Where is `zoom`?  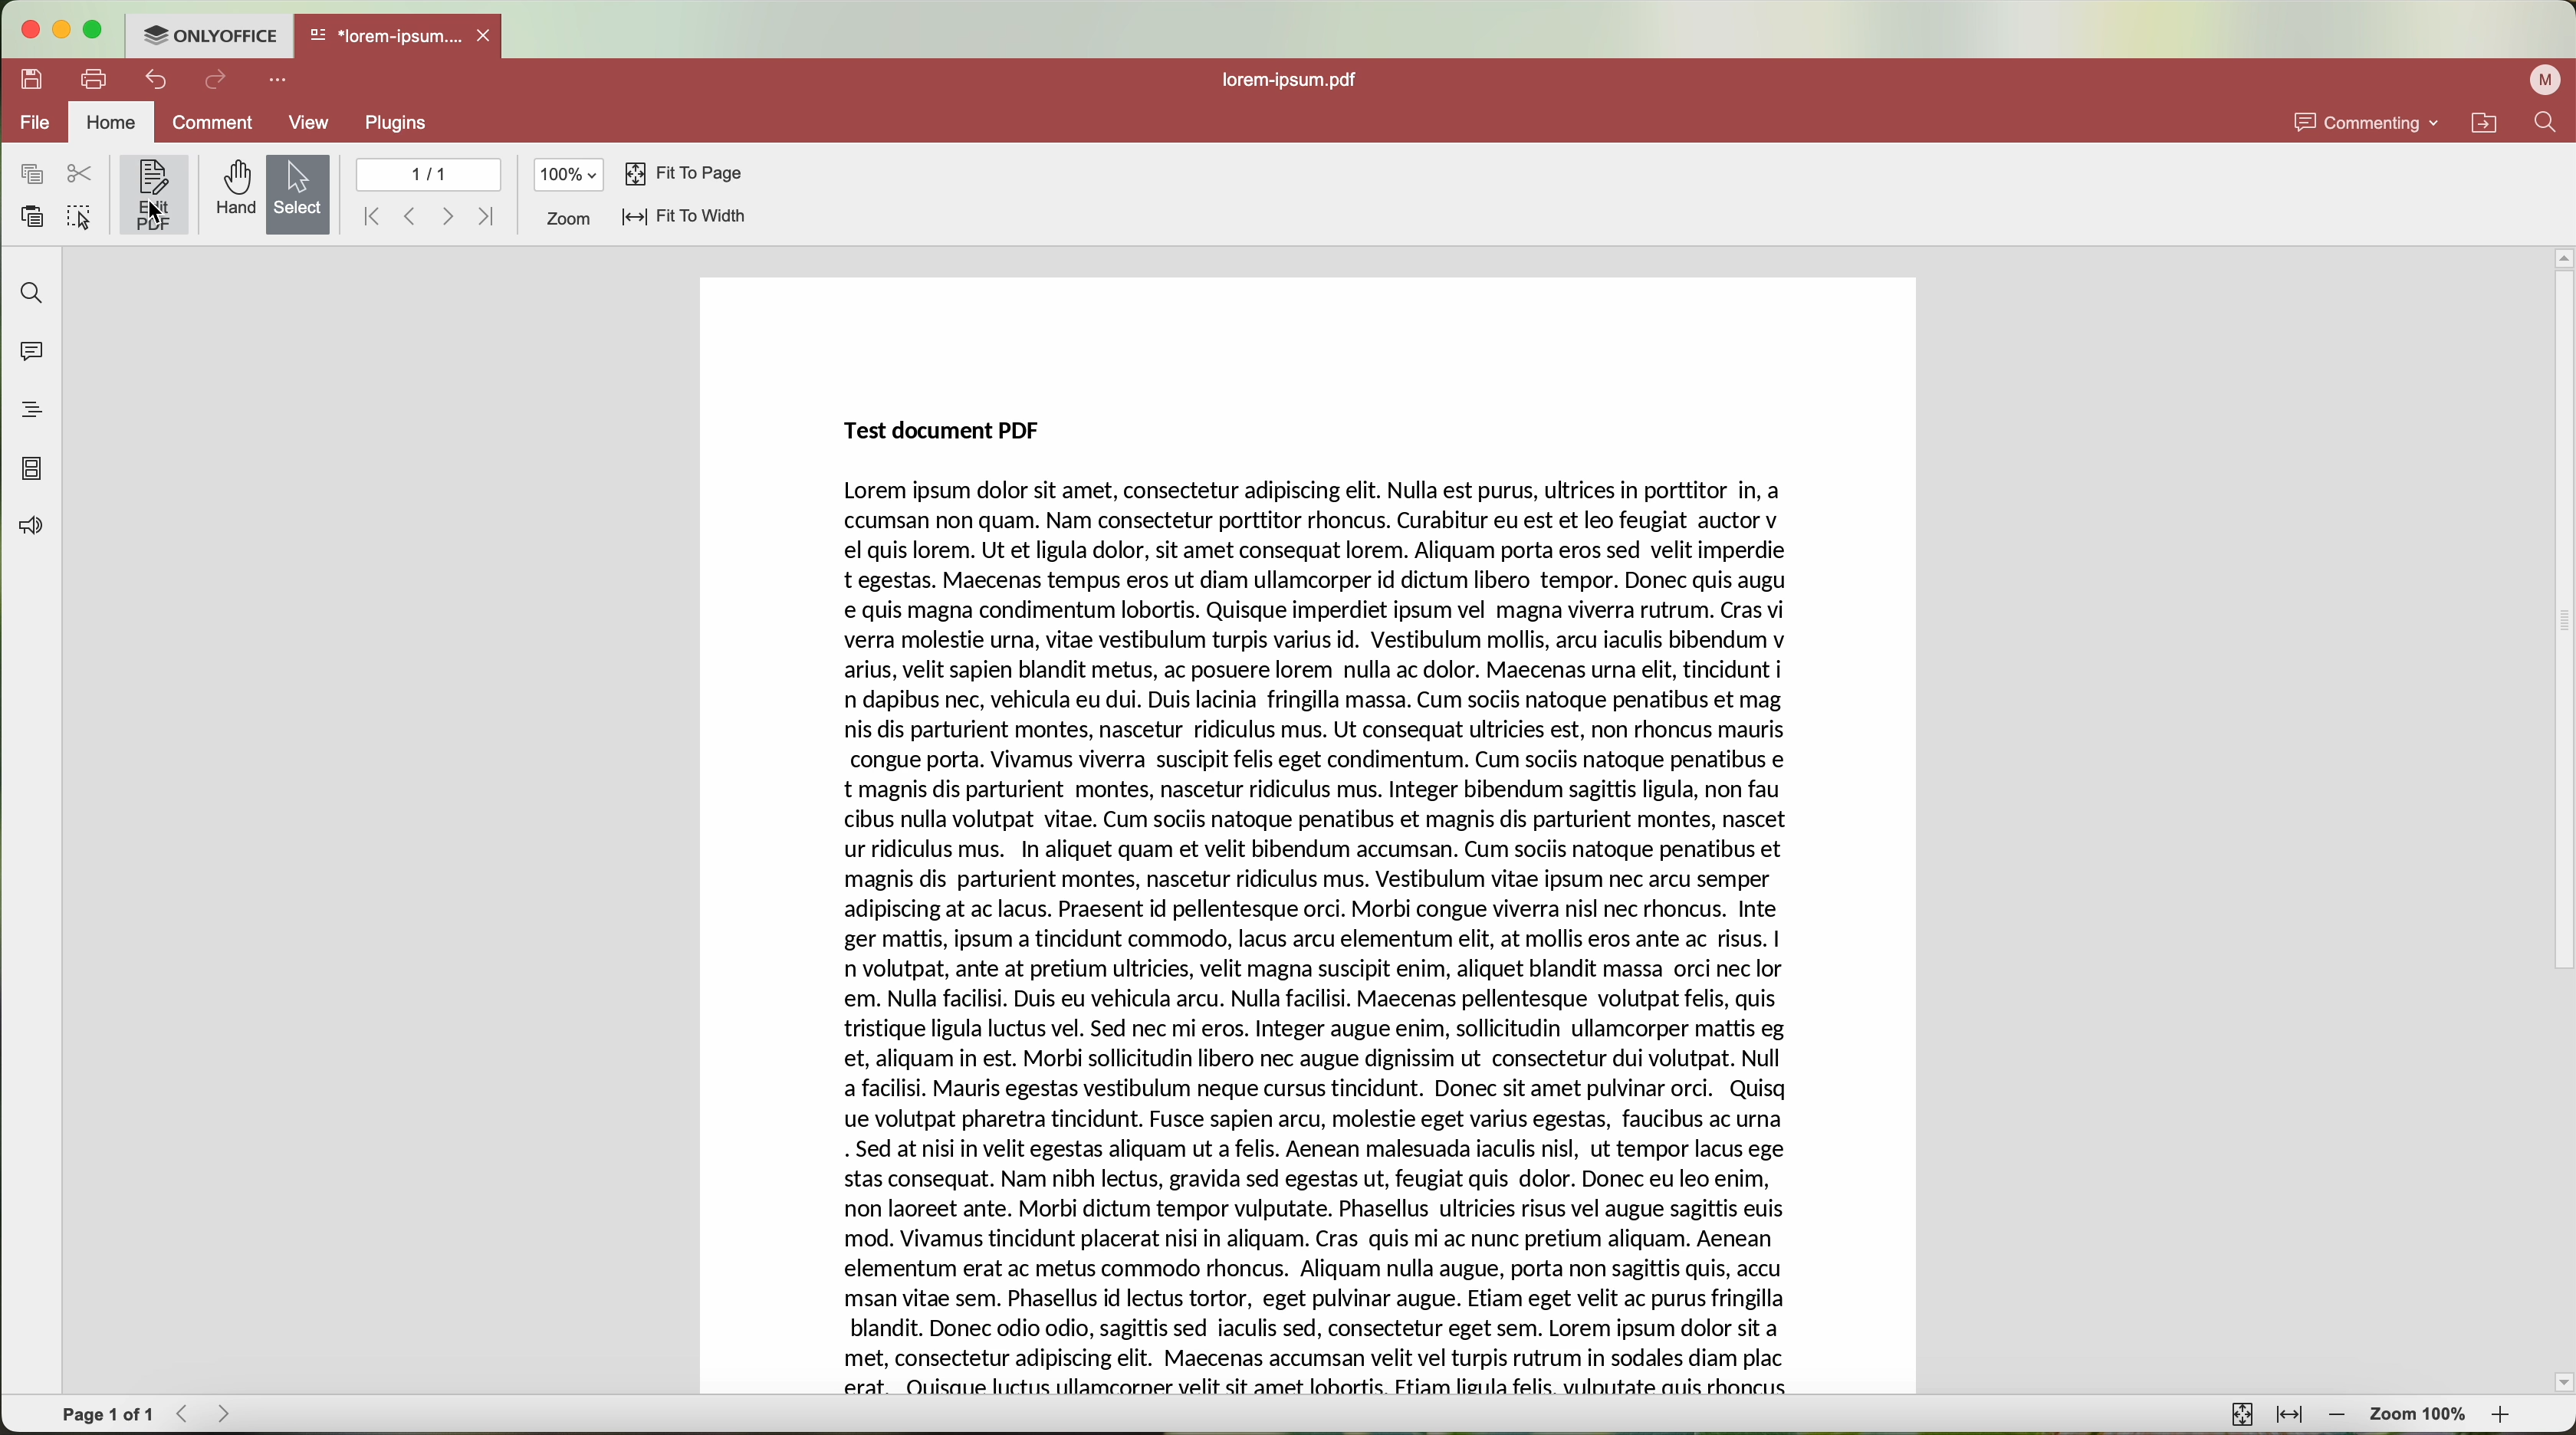 zoom is located at coordinates (568, 219).